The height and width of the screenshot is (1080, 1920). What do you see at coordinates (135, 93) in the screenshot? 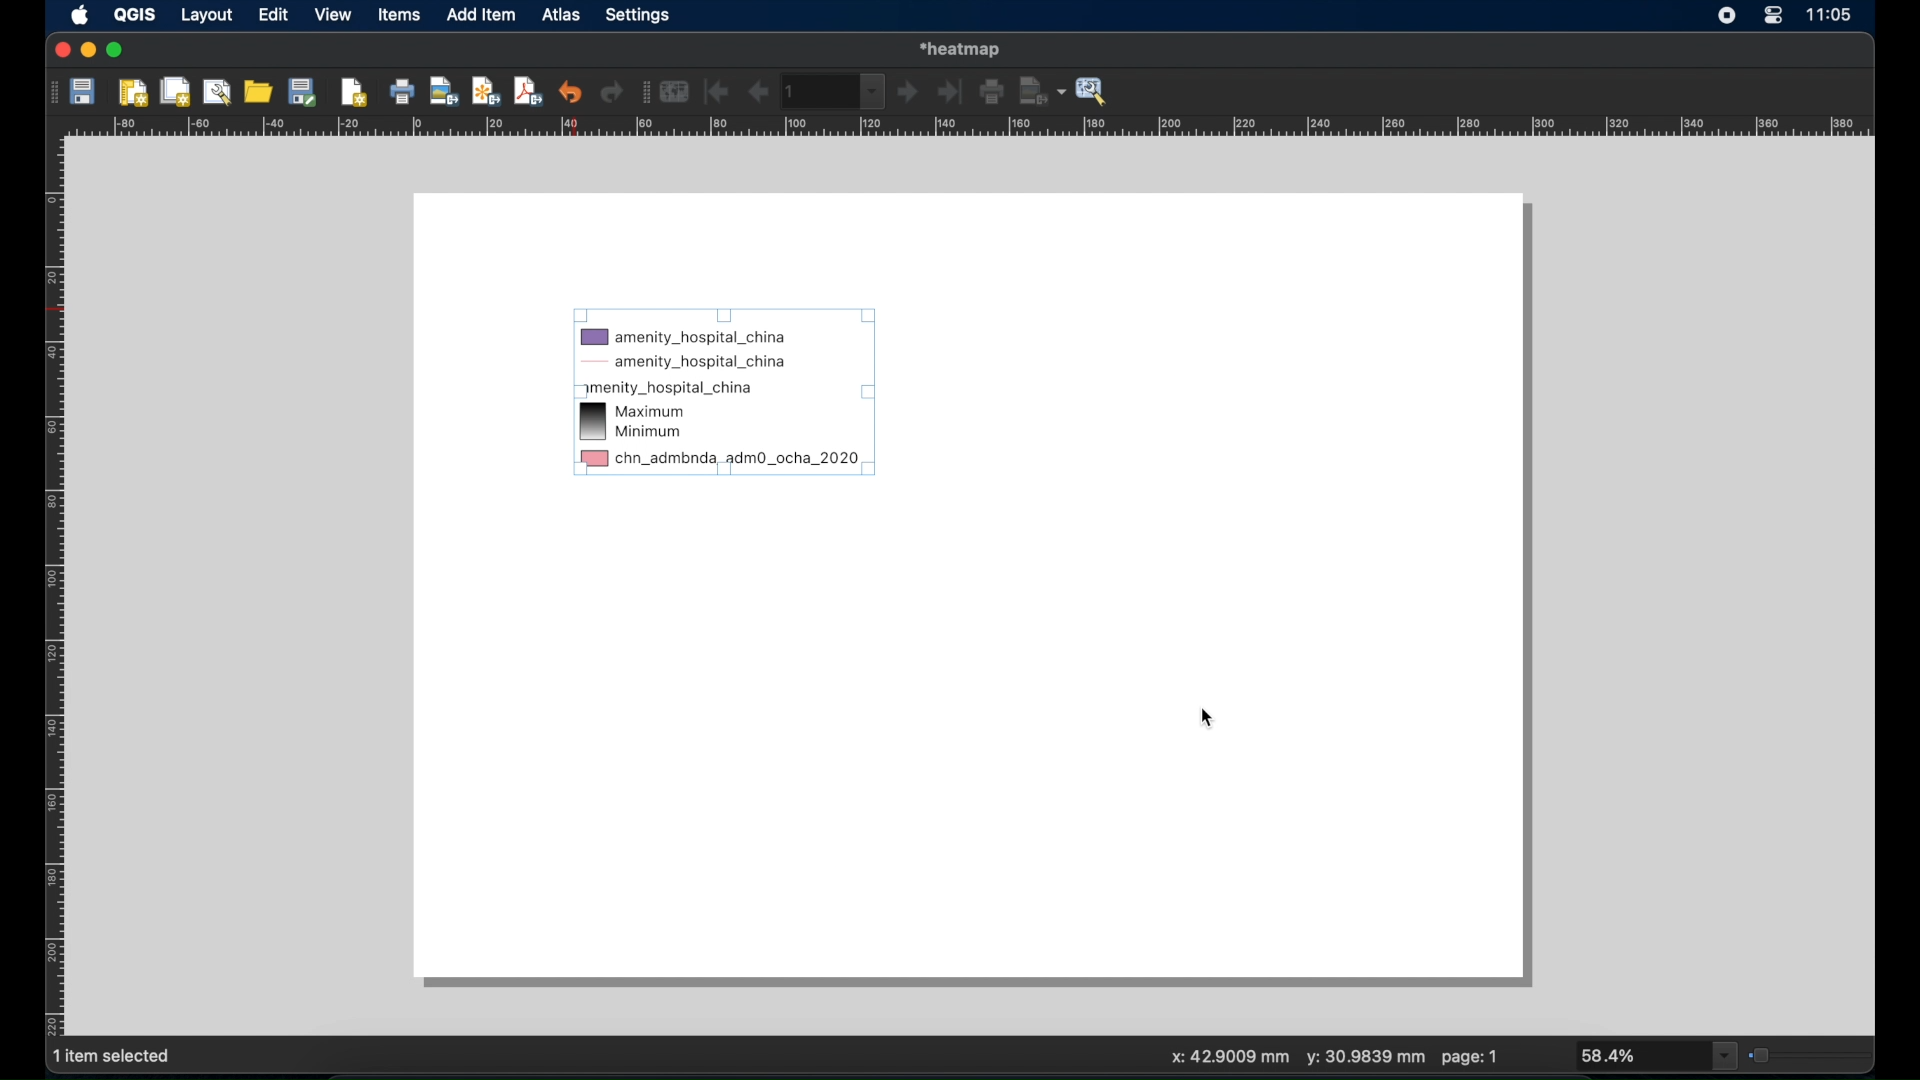
I see `new layout` at bounding box center [135, 93].